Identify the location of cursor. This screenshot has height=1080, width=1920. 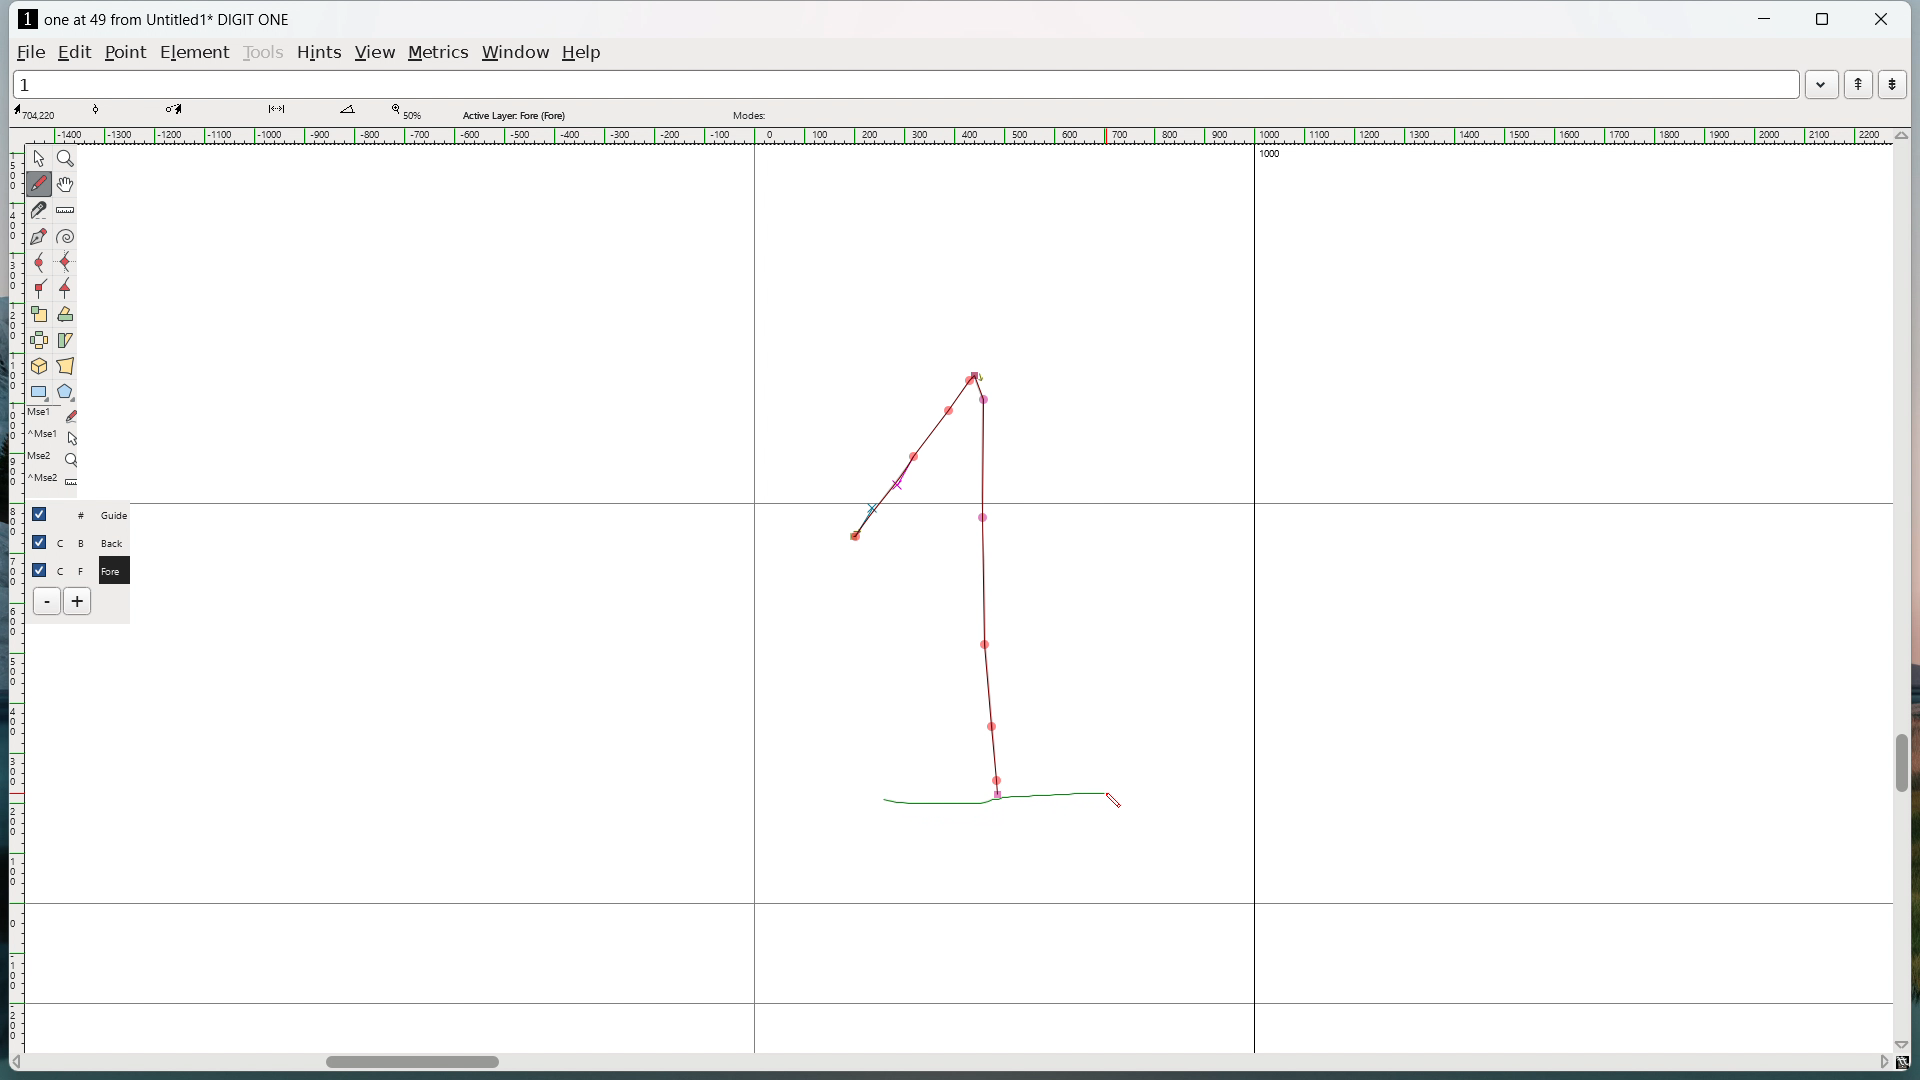
(1120, 798).